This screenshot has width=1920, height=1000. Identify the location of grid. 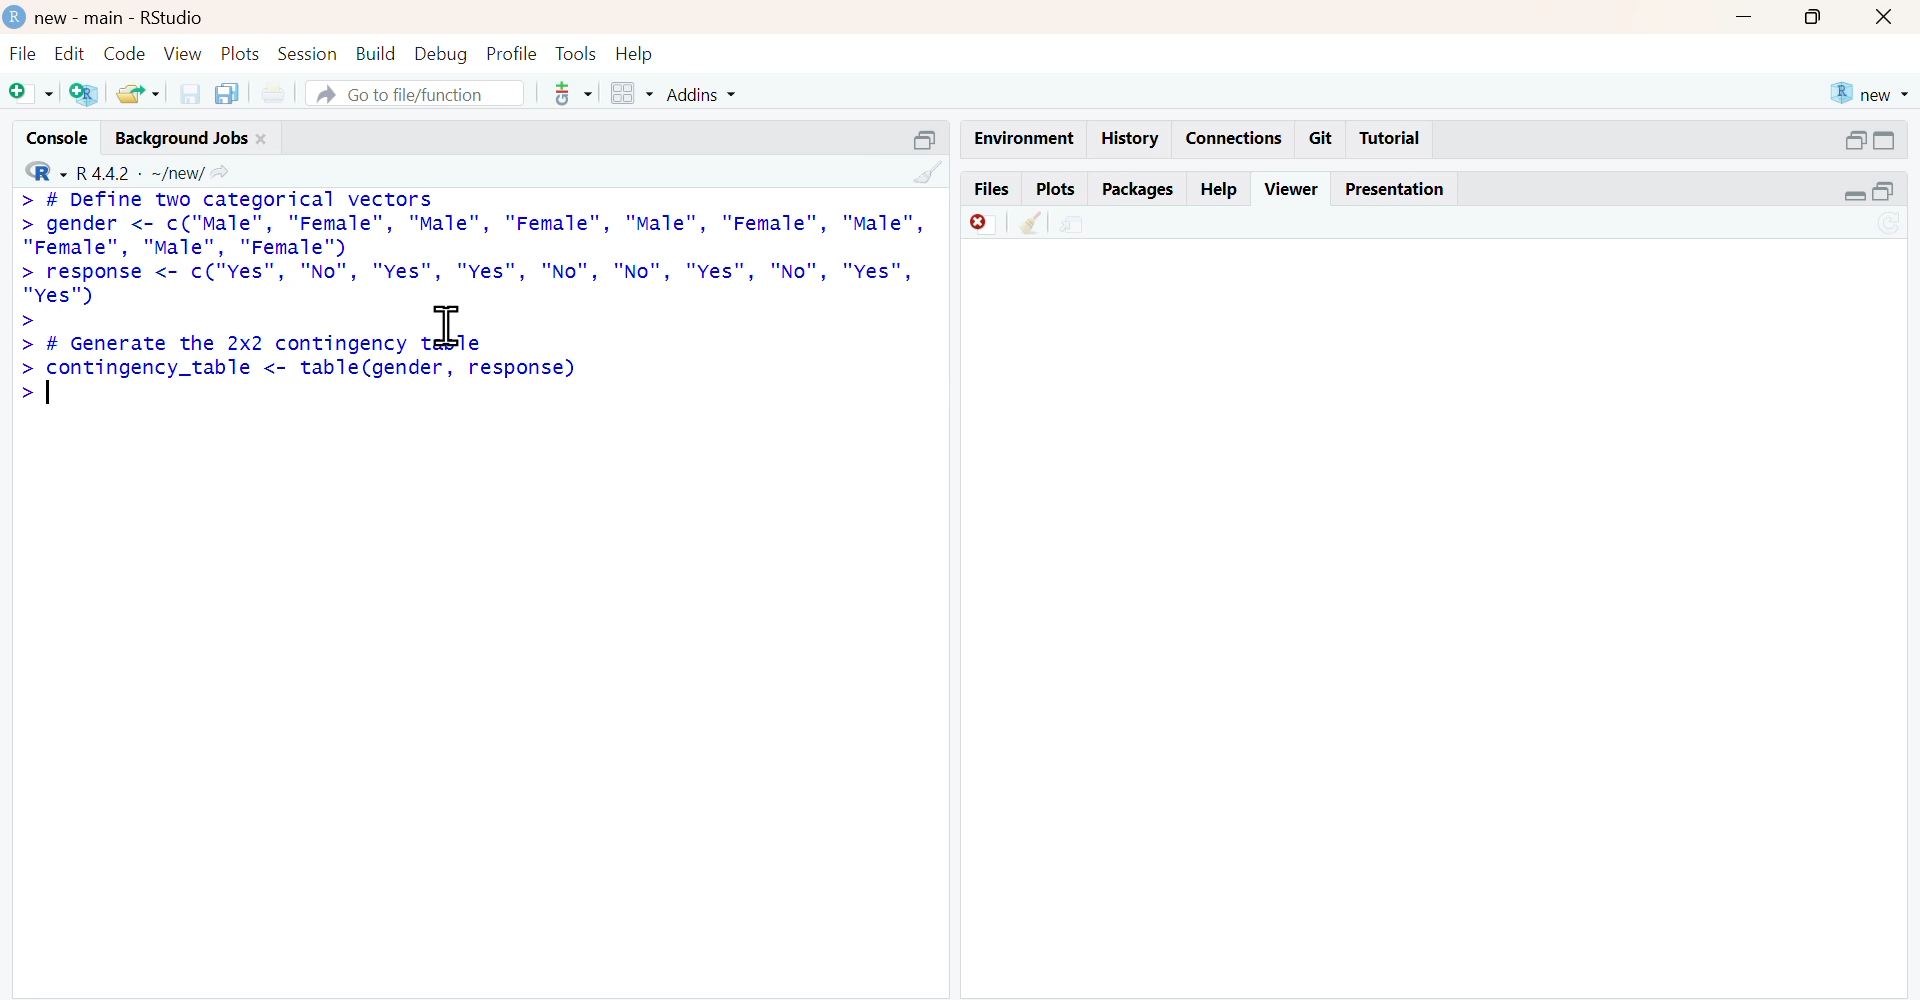
(633, 93).